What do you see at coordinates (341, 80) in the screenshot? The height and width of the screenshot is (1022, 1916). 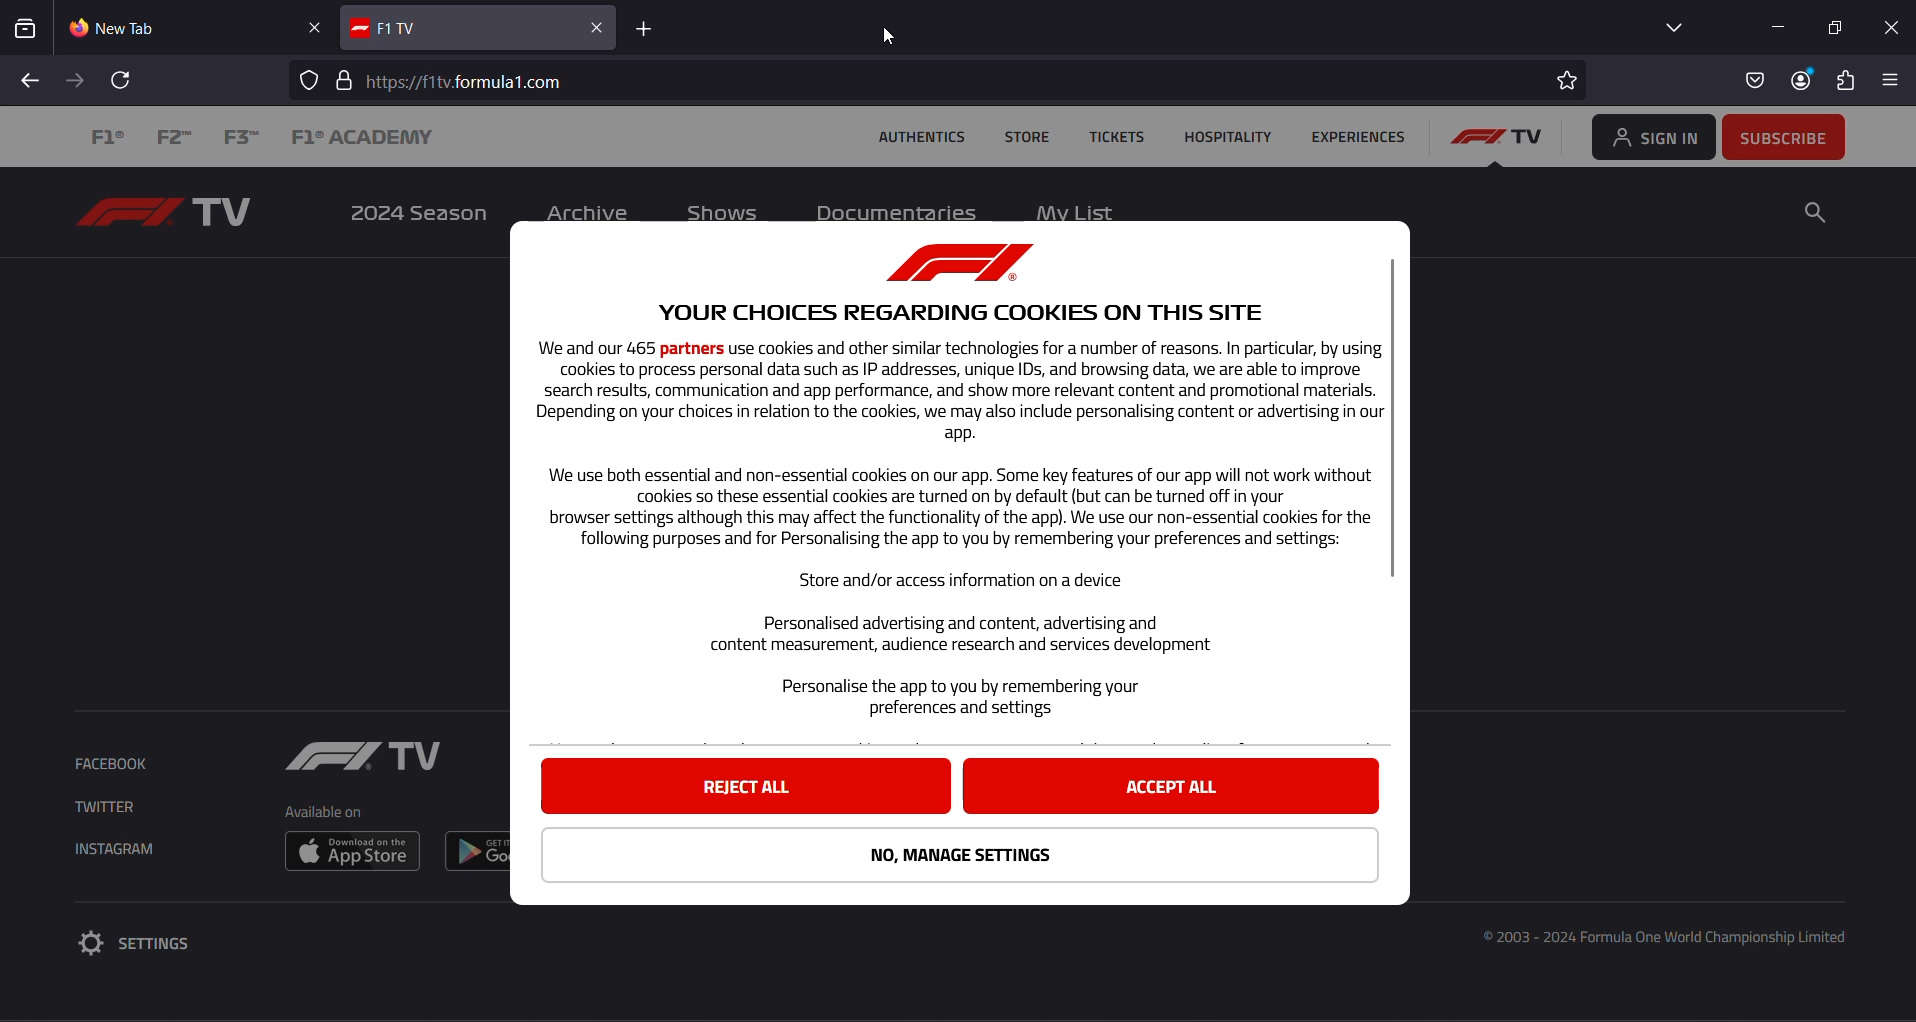 I see `verification details` at bounding box center [341, 80].